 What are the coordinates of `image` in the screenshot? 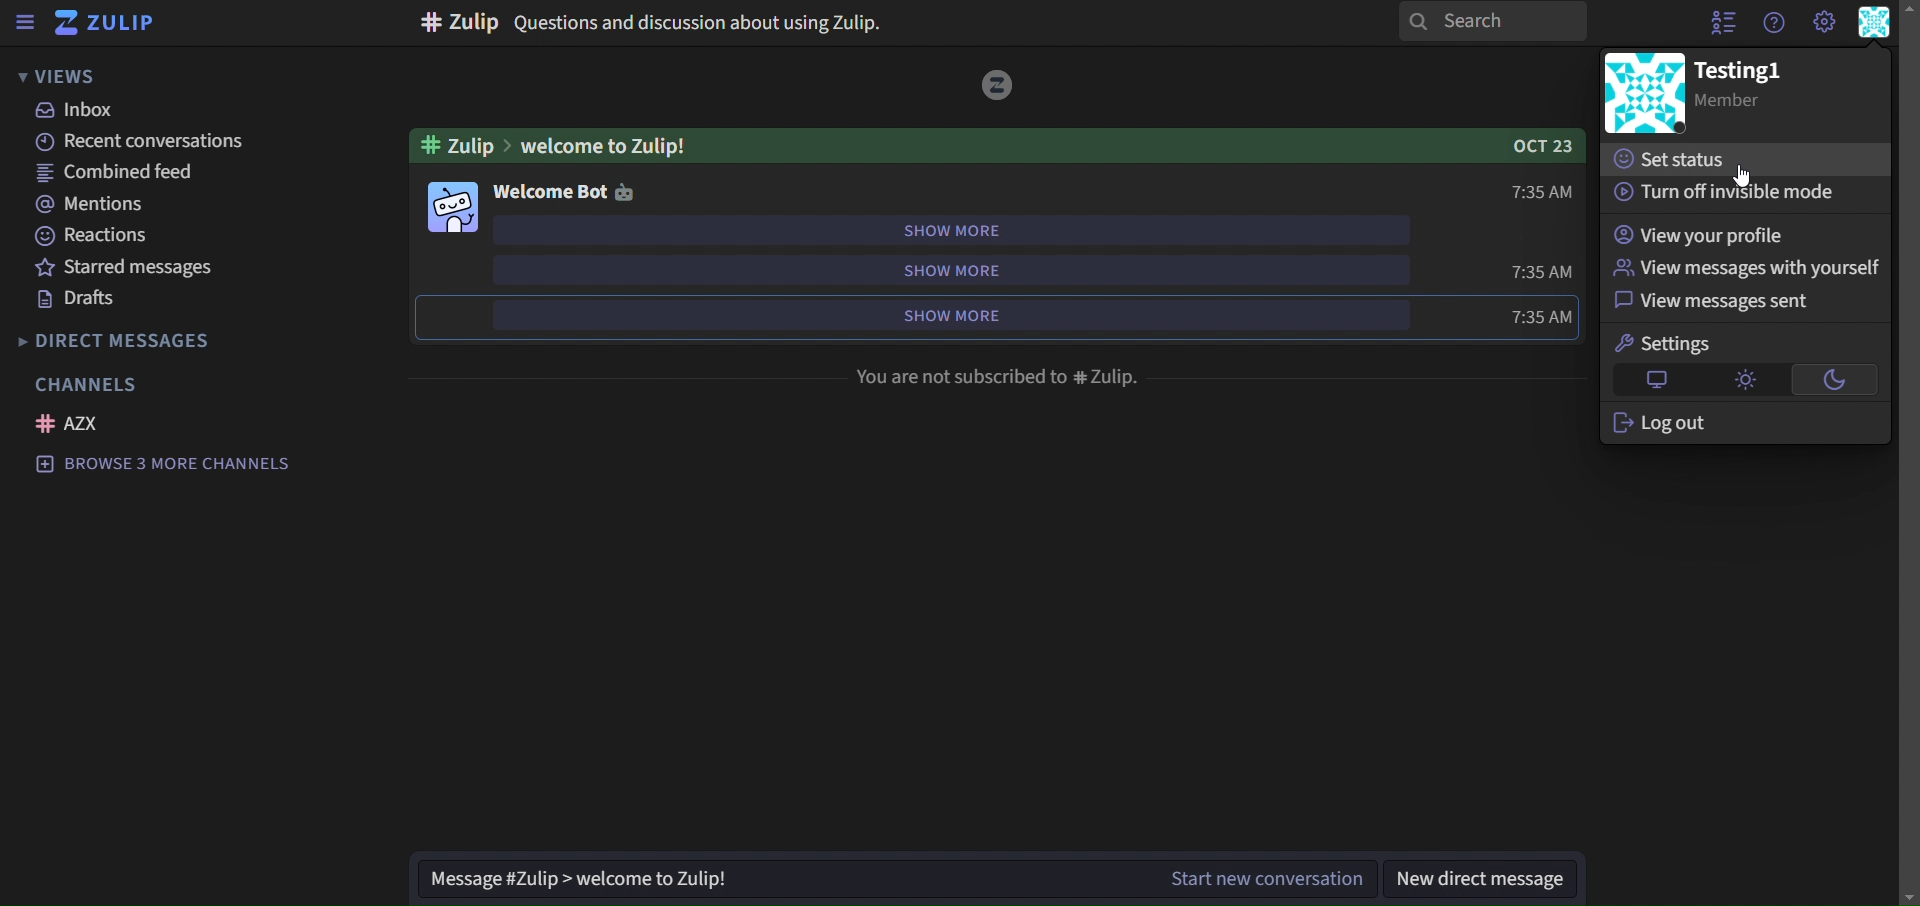 It's located at (450, 206).